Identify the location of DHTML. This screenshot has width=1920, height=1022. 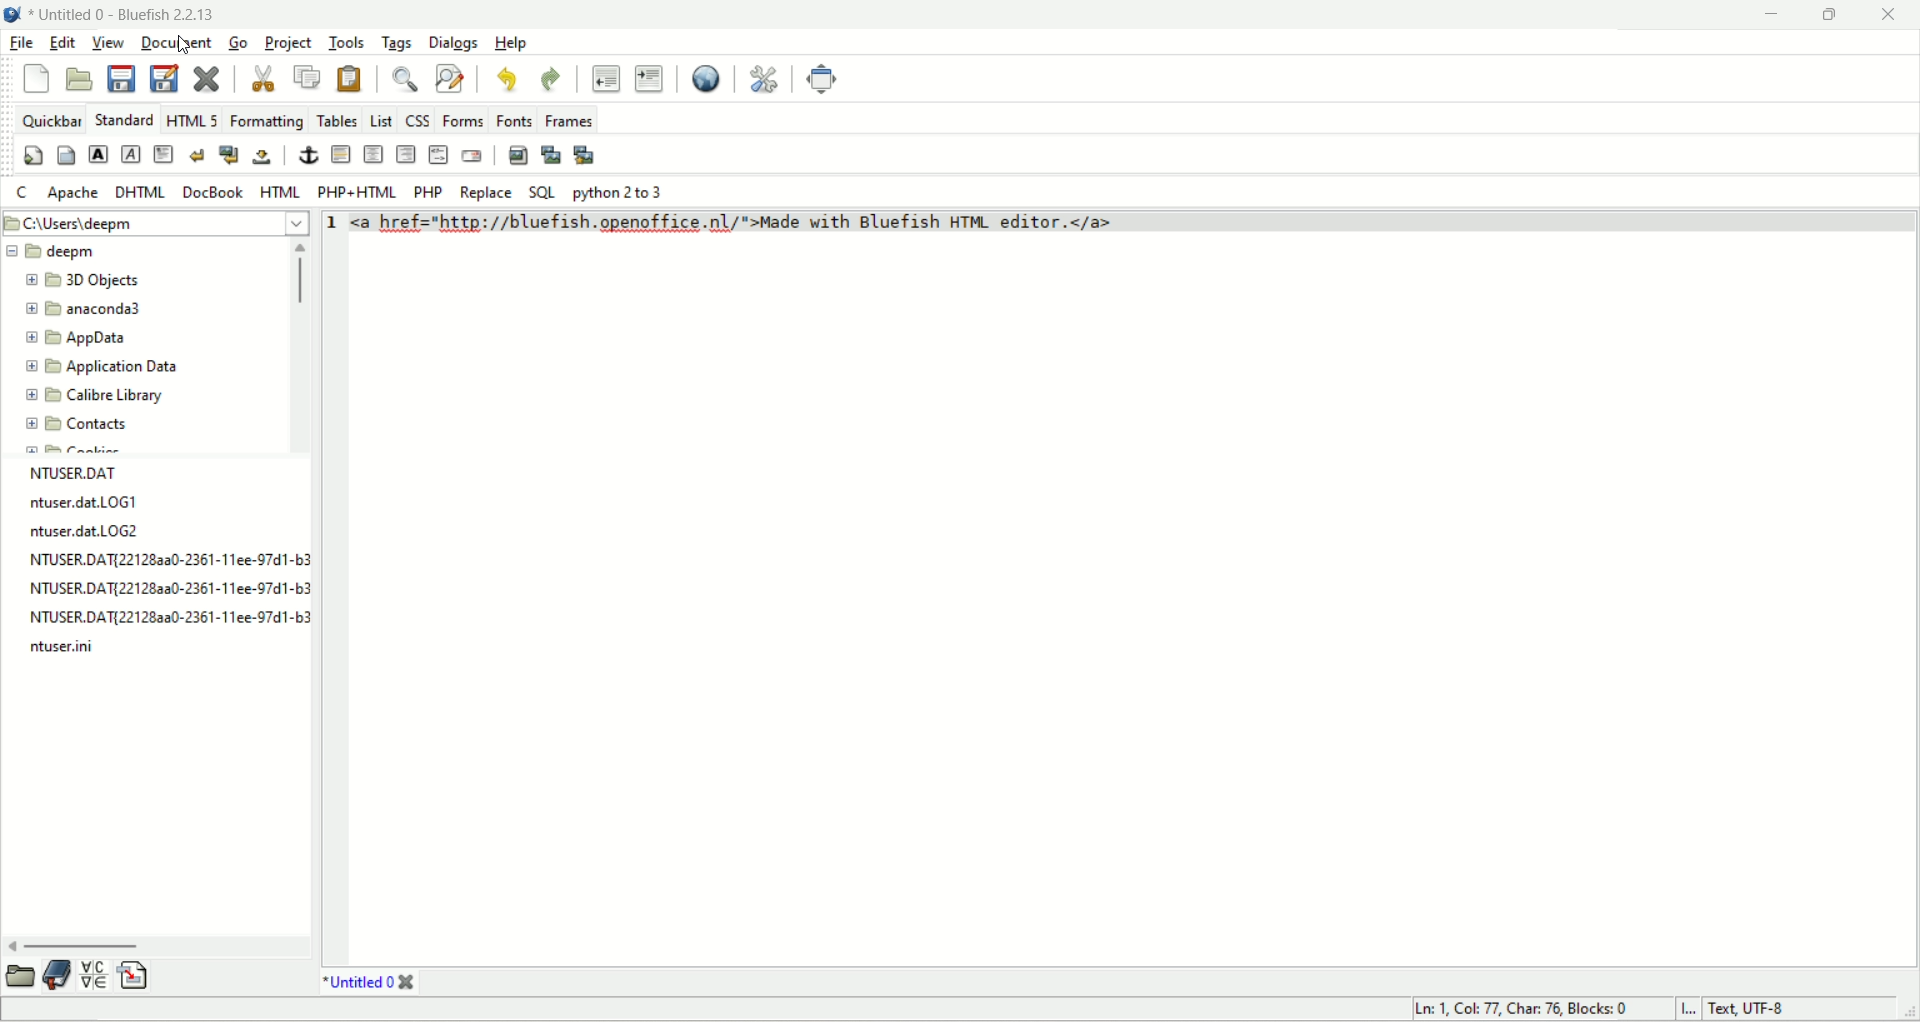
(140, 191).